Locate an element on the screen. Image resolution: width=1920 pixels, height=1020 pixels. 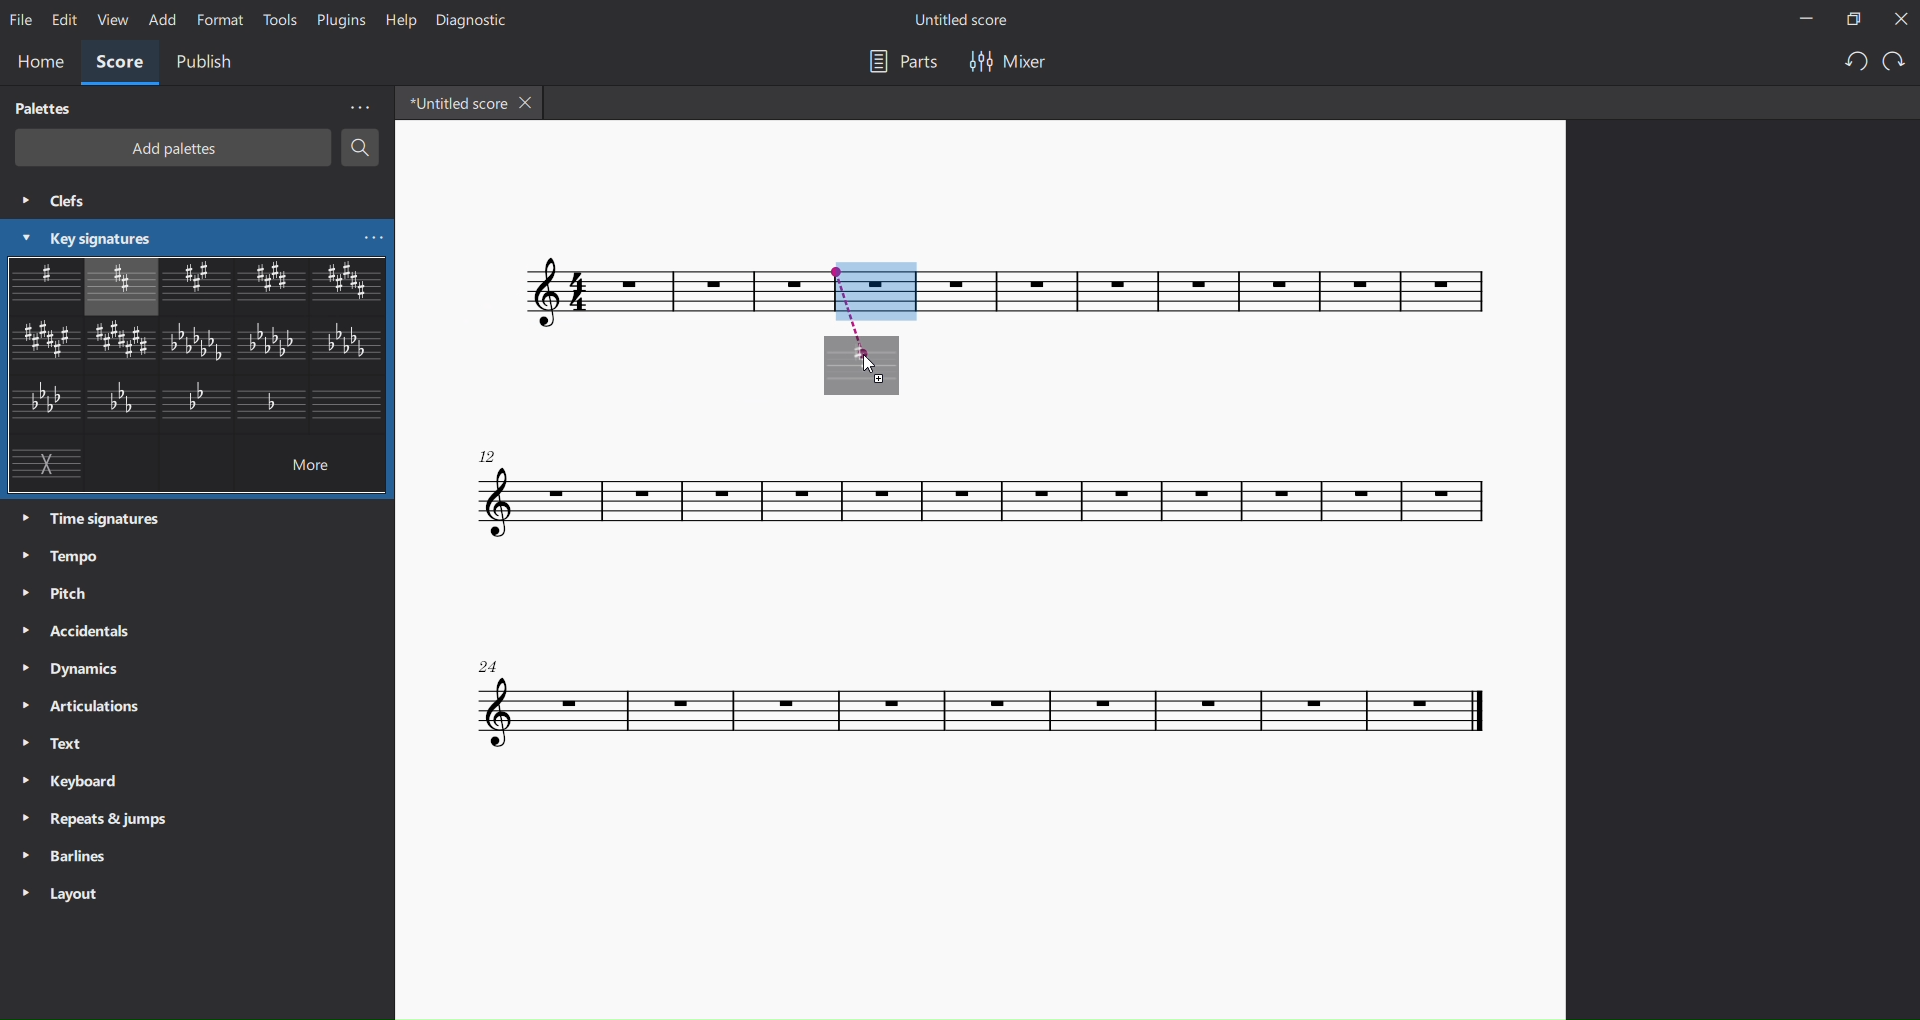
publish is located at coordinates (207, 64).